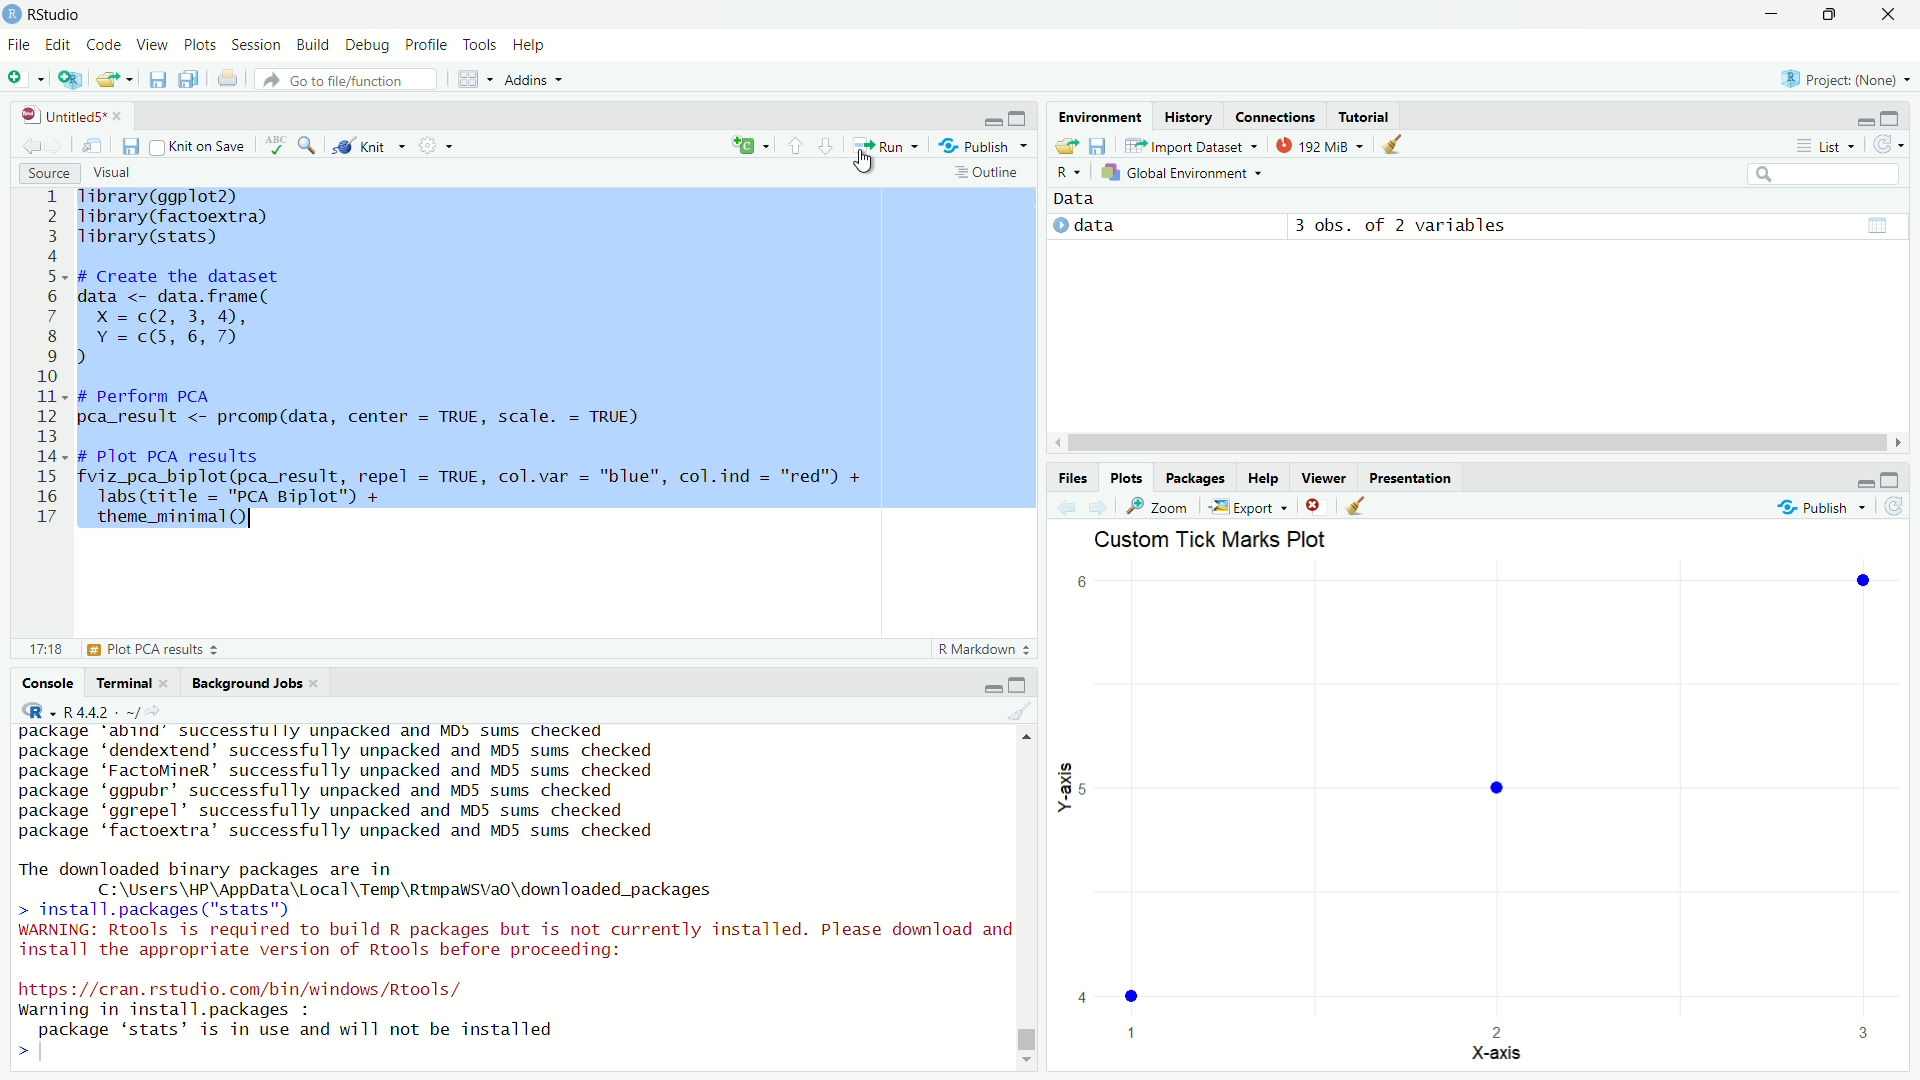 The width and height of the screenshot is (1920, 1080). Describe the element at coordinates (367, 147) in the screenshot. I see `knit` at that location.